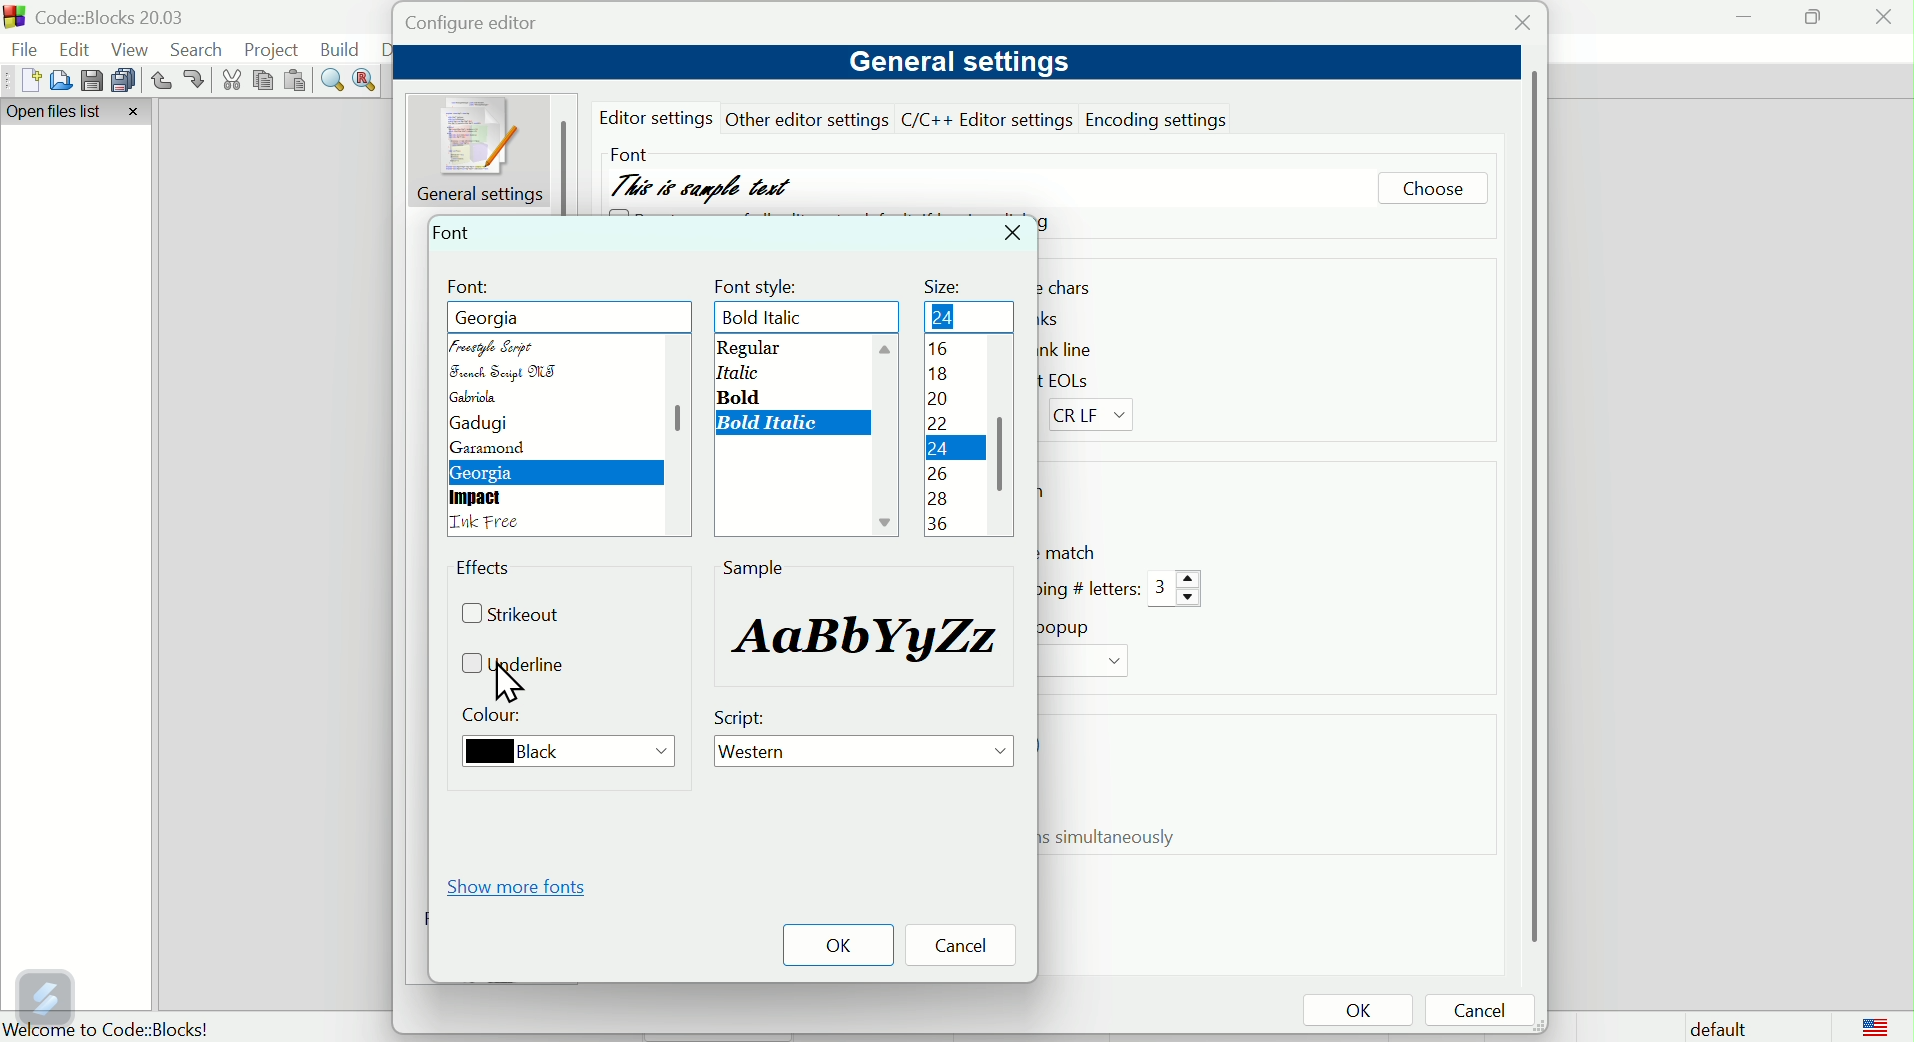 This screenshot has width=1914, height=1042. What do you see at coordinates (627, 150) in the screenshot?
I see `Font` at bounding box center [627, 150].